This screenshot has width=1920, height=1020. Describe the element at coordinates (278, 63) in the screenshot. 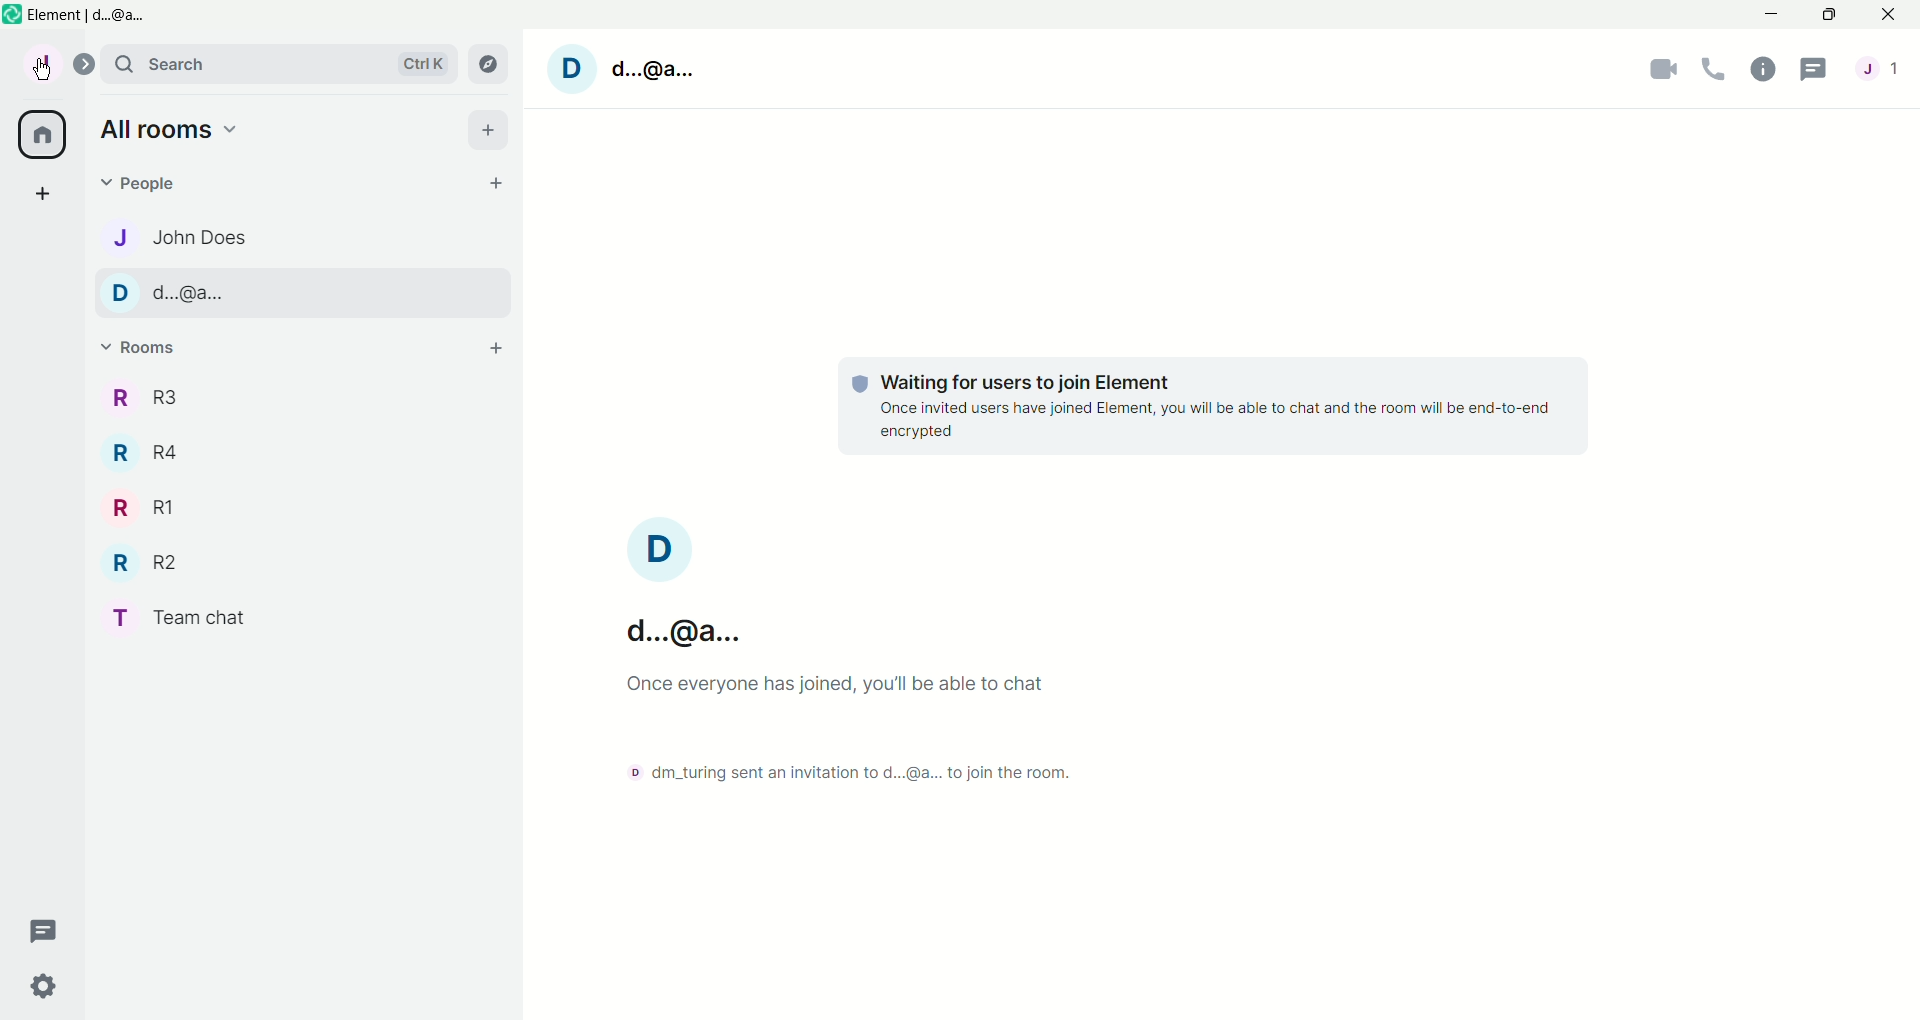

I see `Search bar` at that location.